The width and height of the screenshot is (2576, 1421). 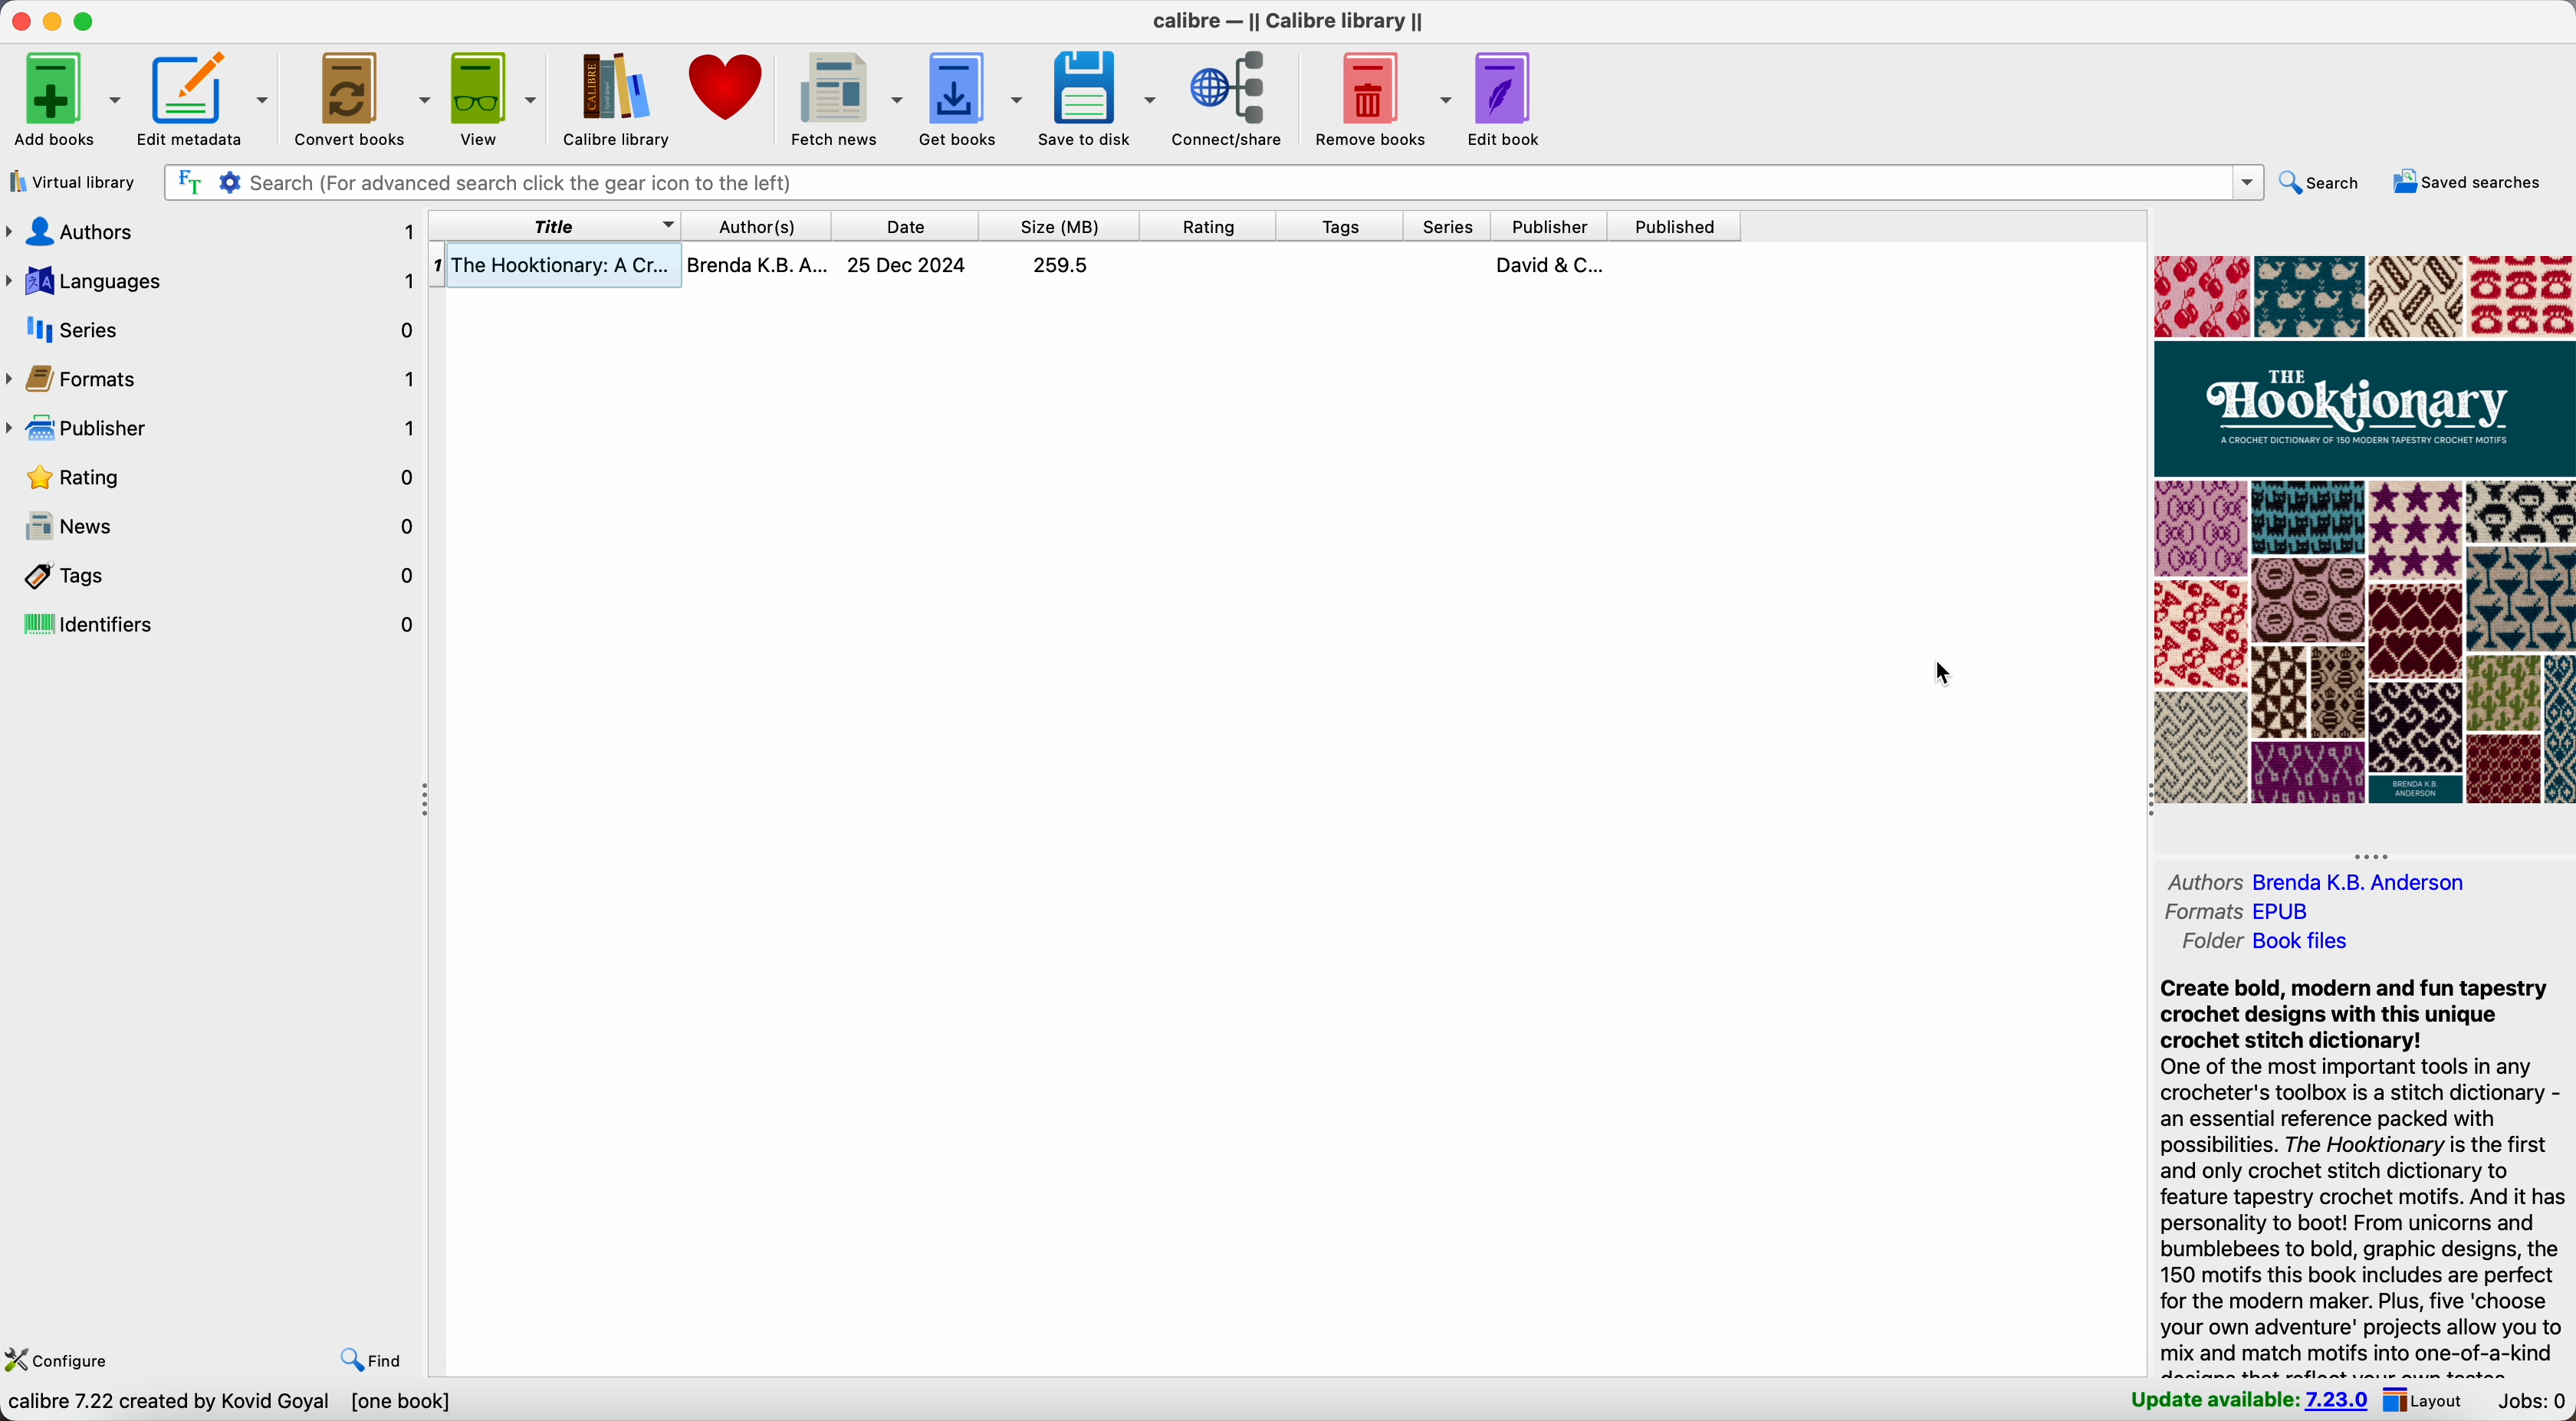 What do you see at coordinates (2362, 1175) in the screenshot?
I see `synopsis` at bounding box center [2362, 1175].